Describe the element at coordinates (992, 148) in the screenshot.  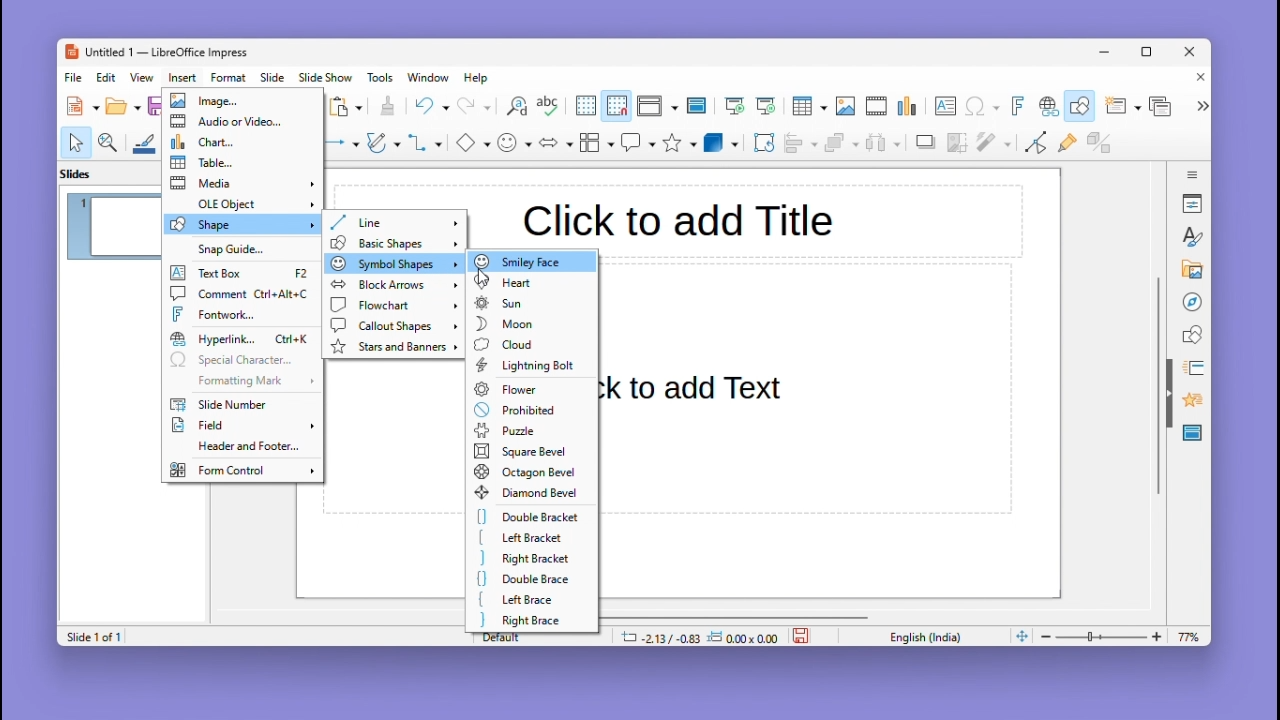
I see `Filter` at that location.